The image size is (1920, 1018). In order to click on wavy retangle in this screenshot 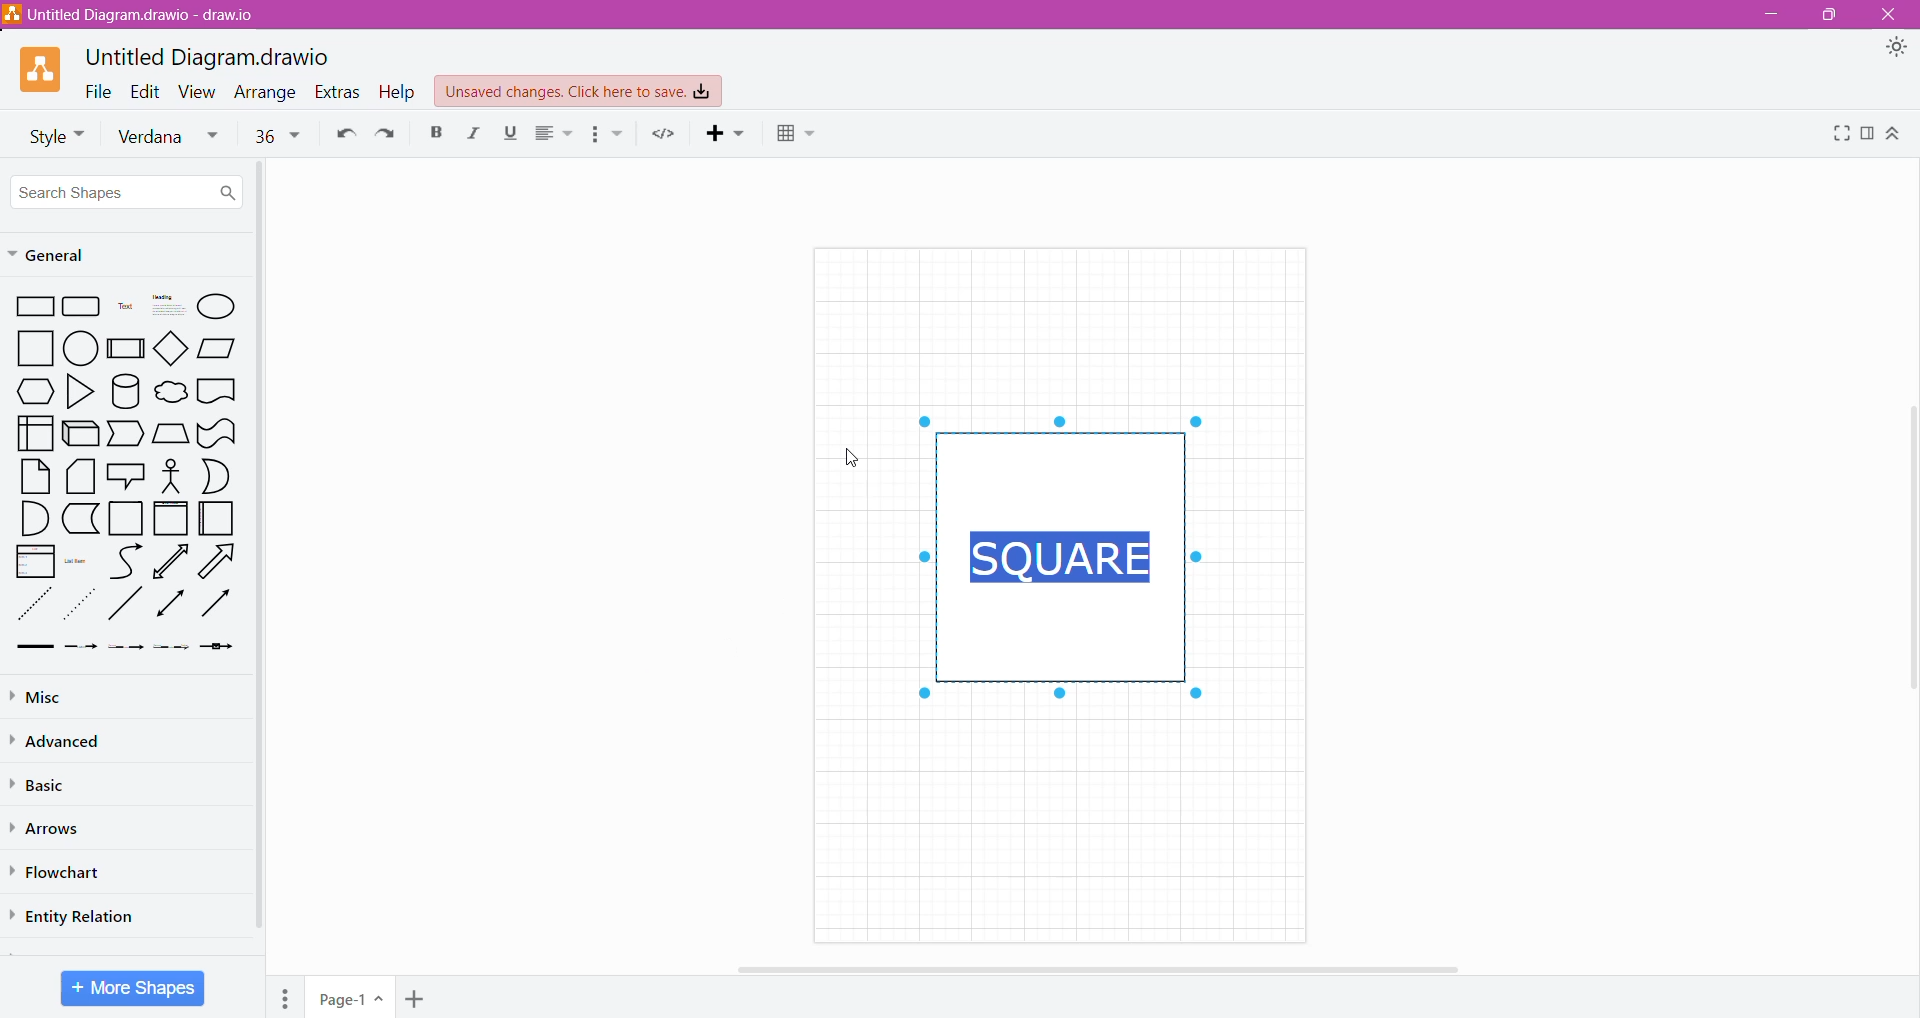, I will do `click(219, 432)`.